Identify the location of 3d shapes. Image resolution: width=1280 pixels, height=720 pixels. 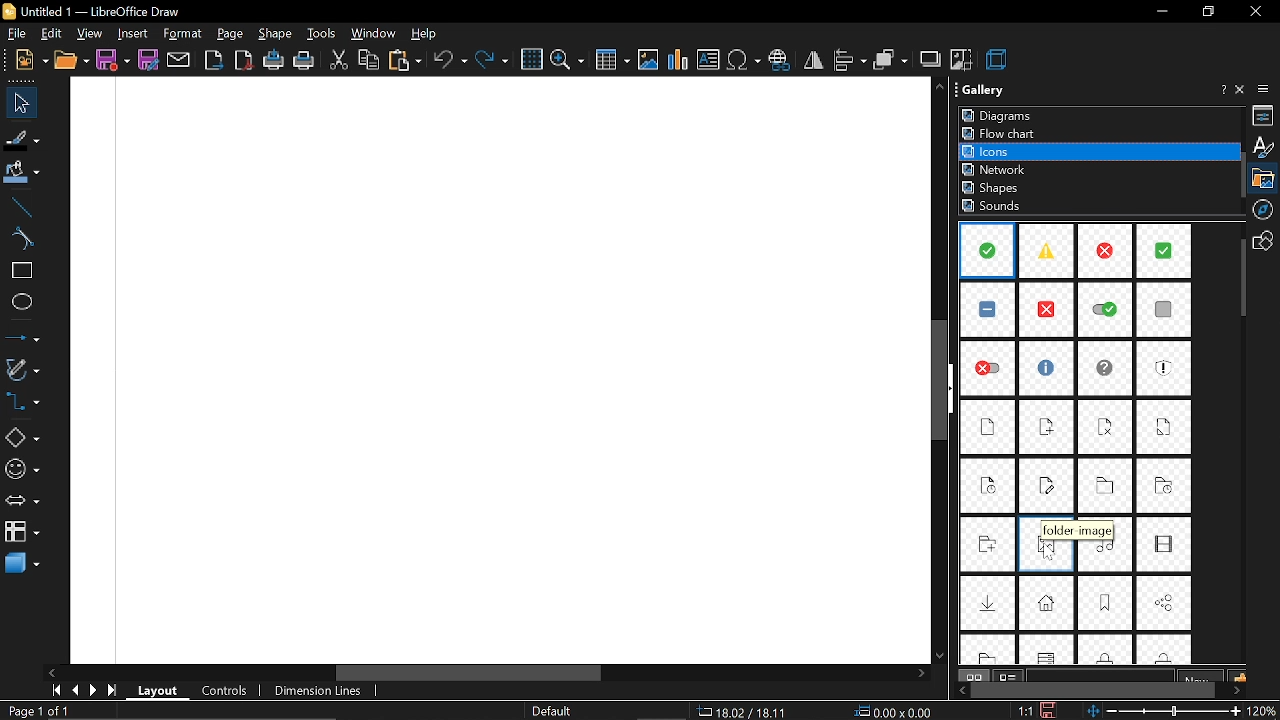
(19, 564).